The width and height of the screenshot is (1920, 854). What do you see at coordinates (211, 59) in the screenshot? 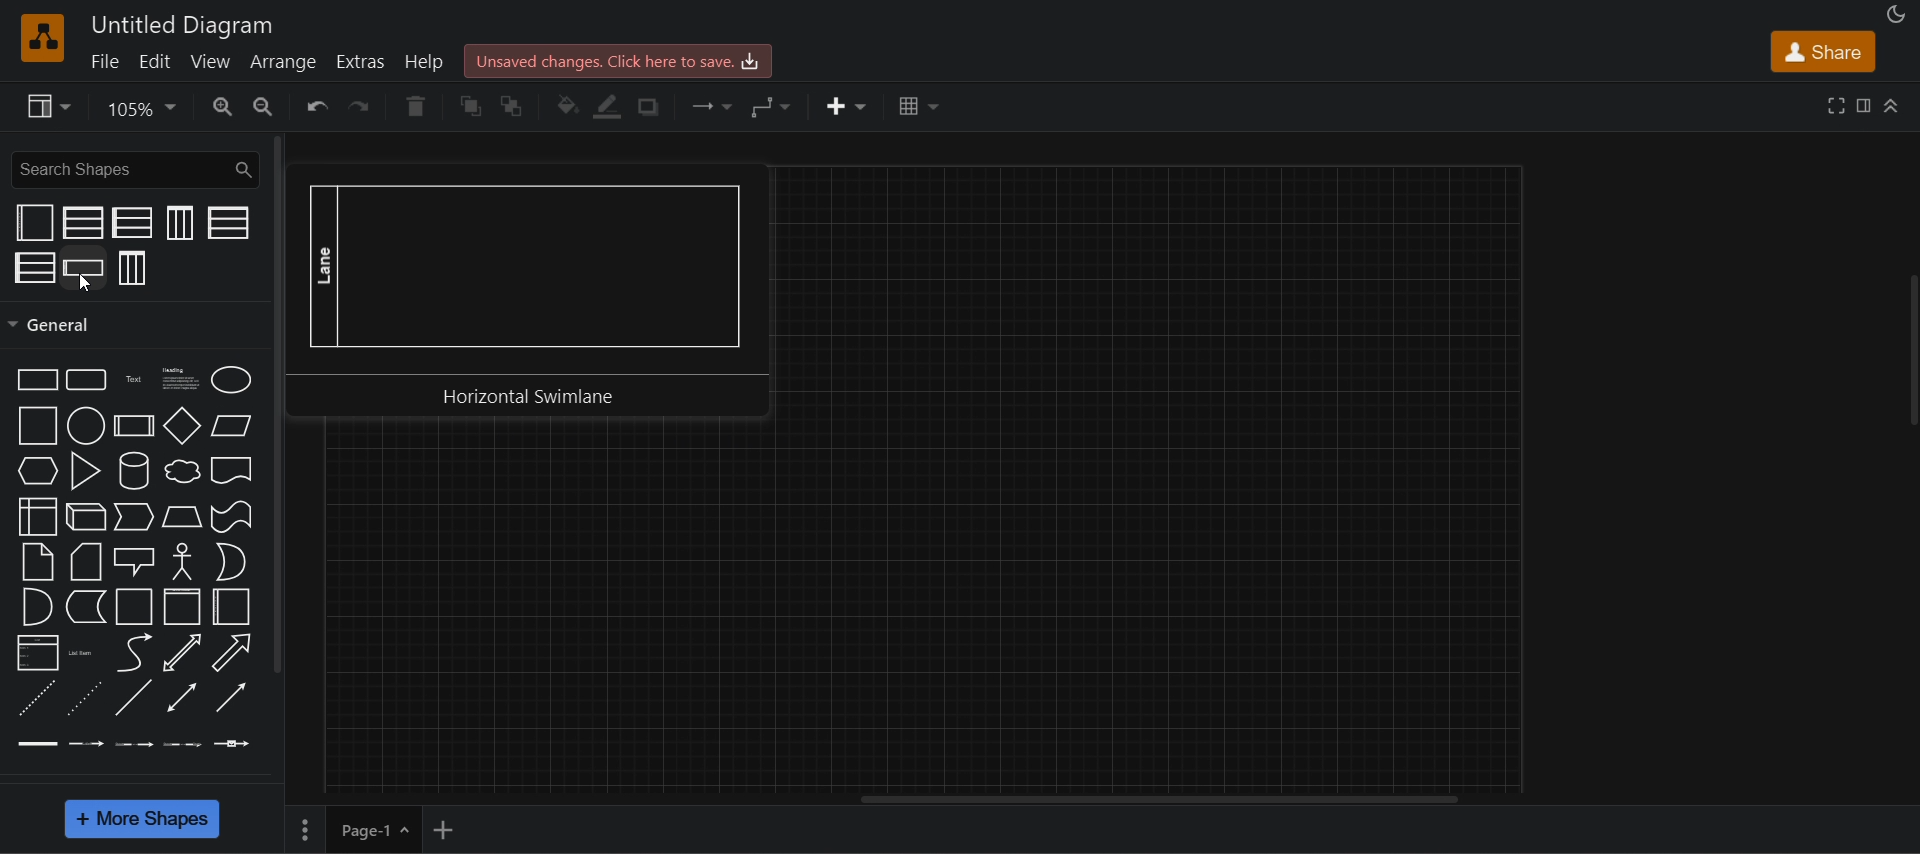
I see `view` at bounding box center [211, 59].